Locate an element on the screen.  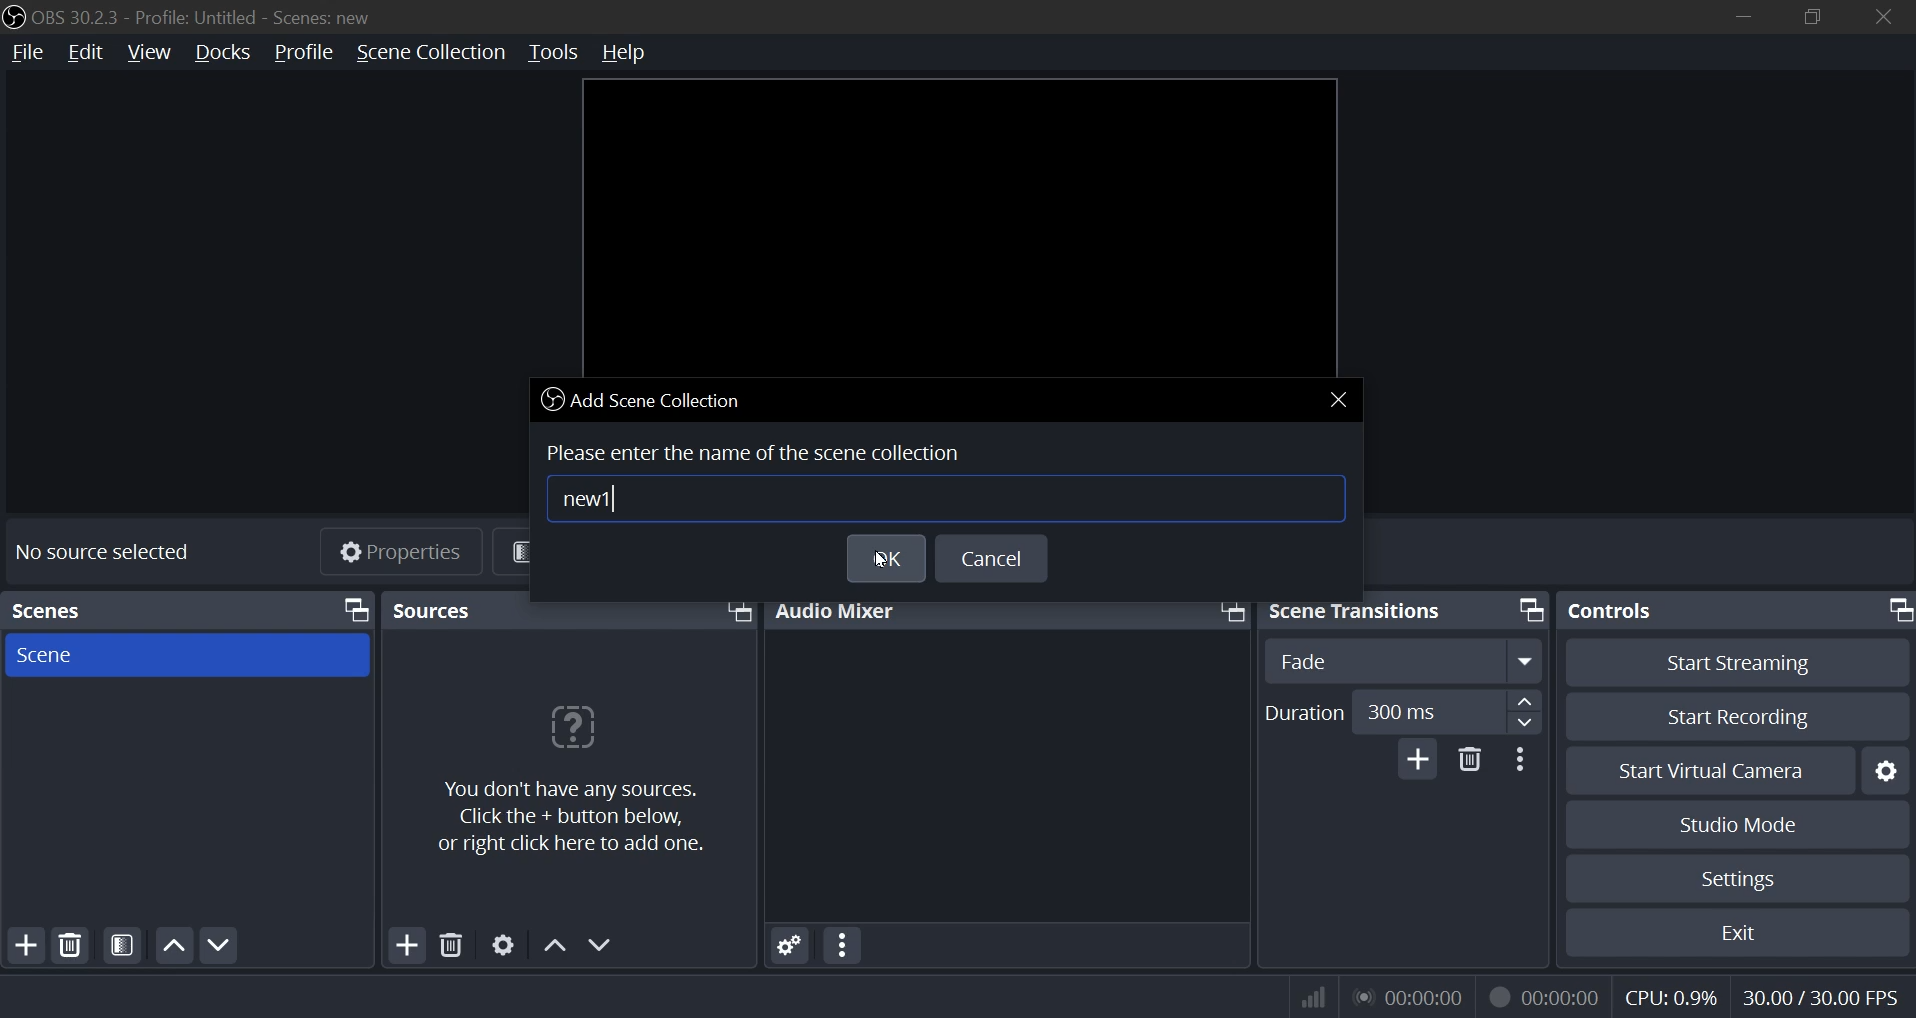
tools is located at coordinates (553, 53).